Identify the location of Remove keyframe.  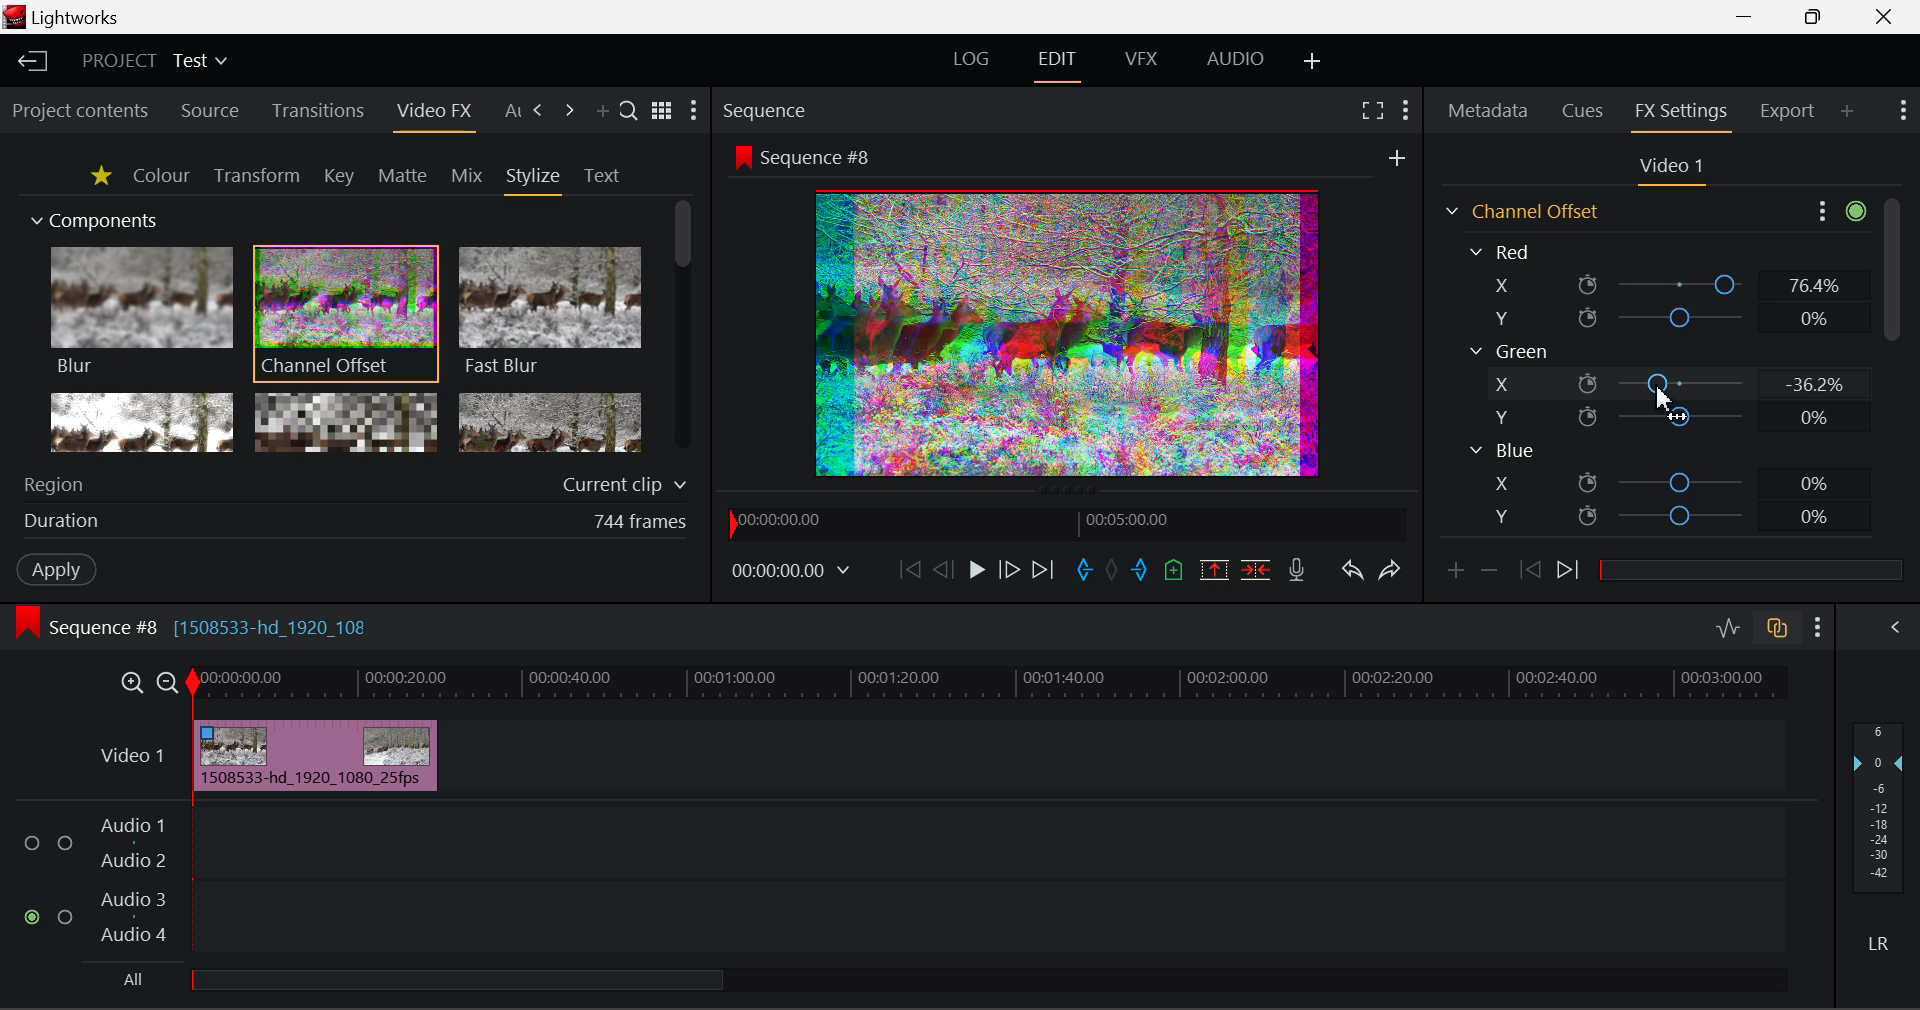
(1490, 576).